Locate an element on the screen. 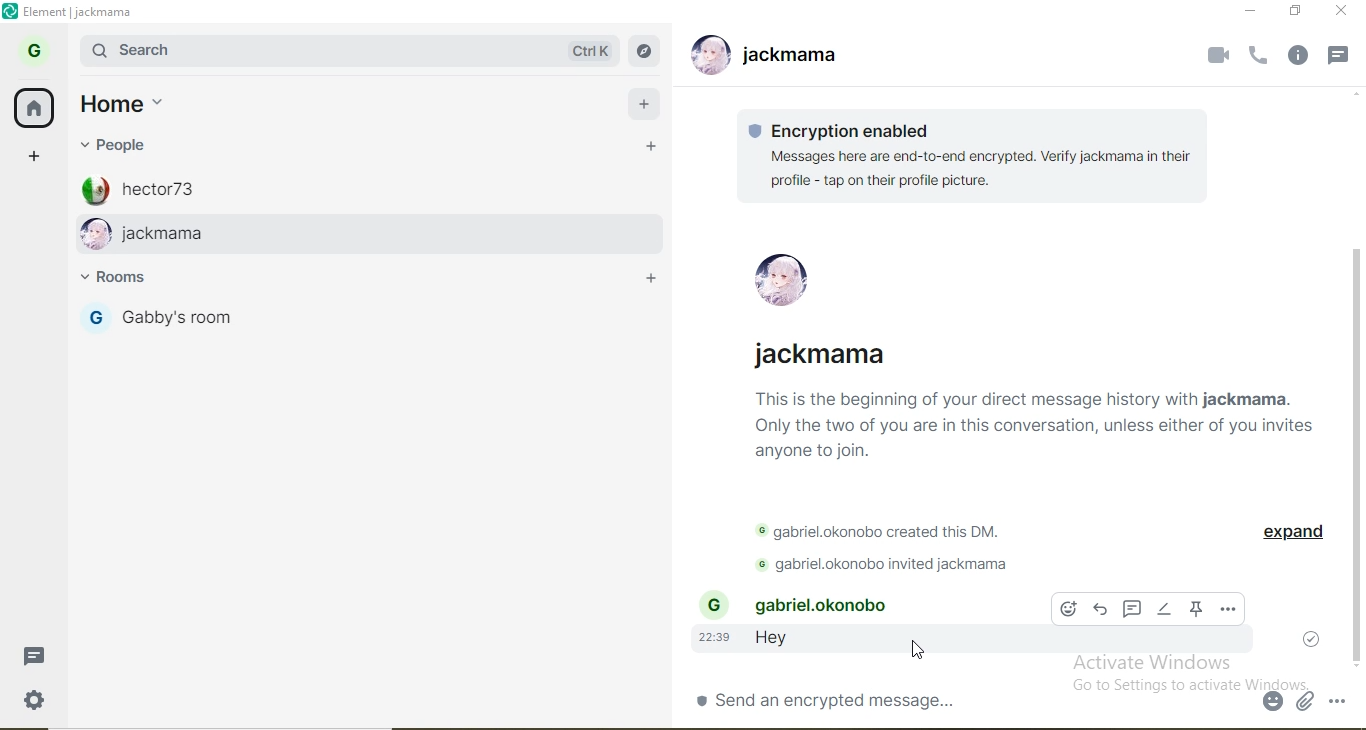 The height and width of the screenshot is (730, 1366). ctrl k is located at coordinates (589, 49).